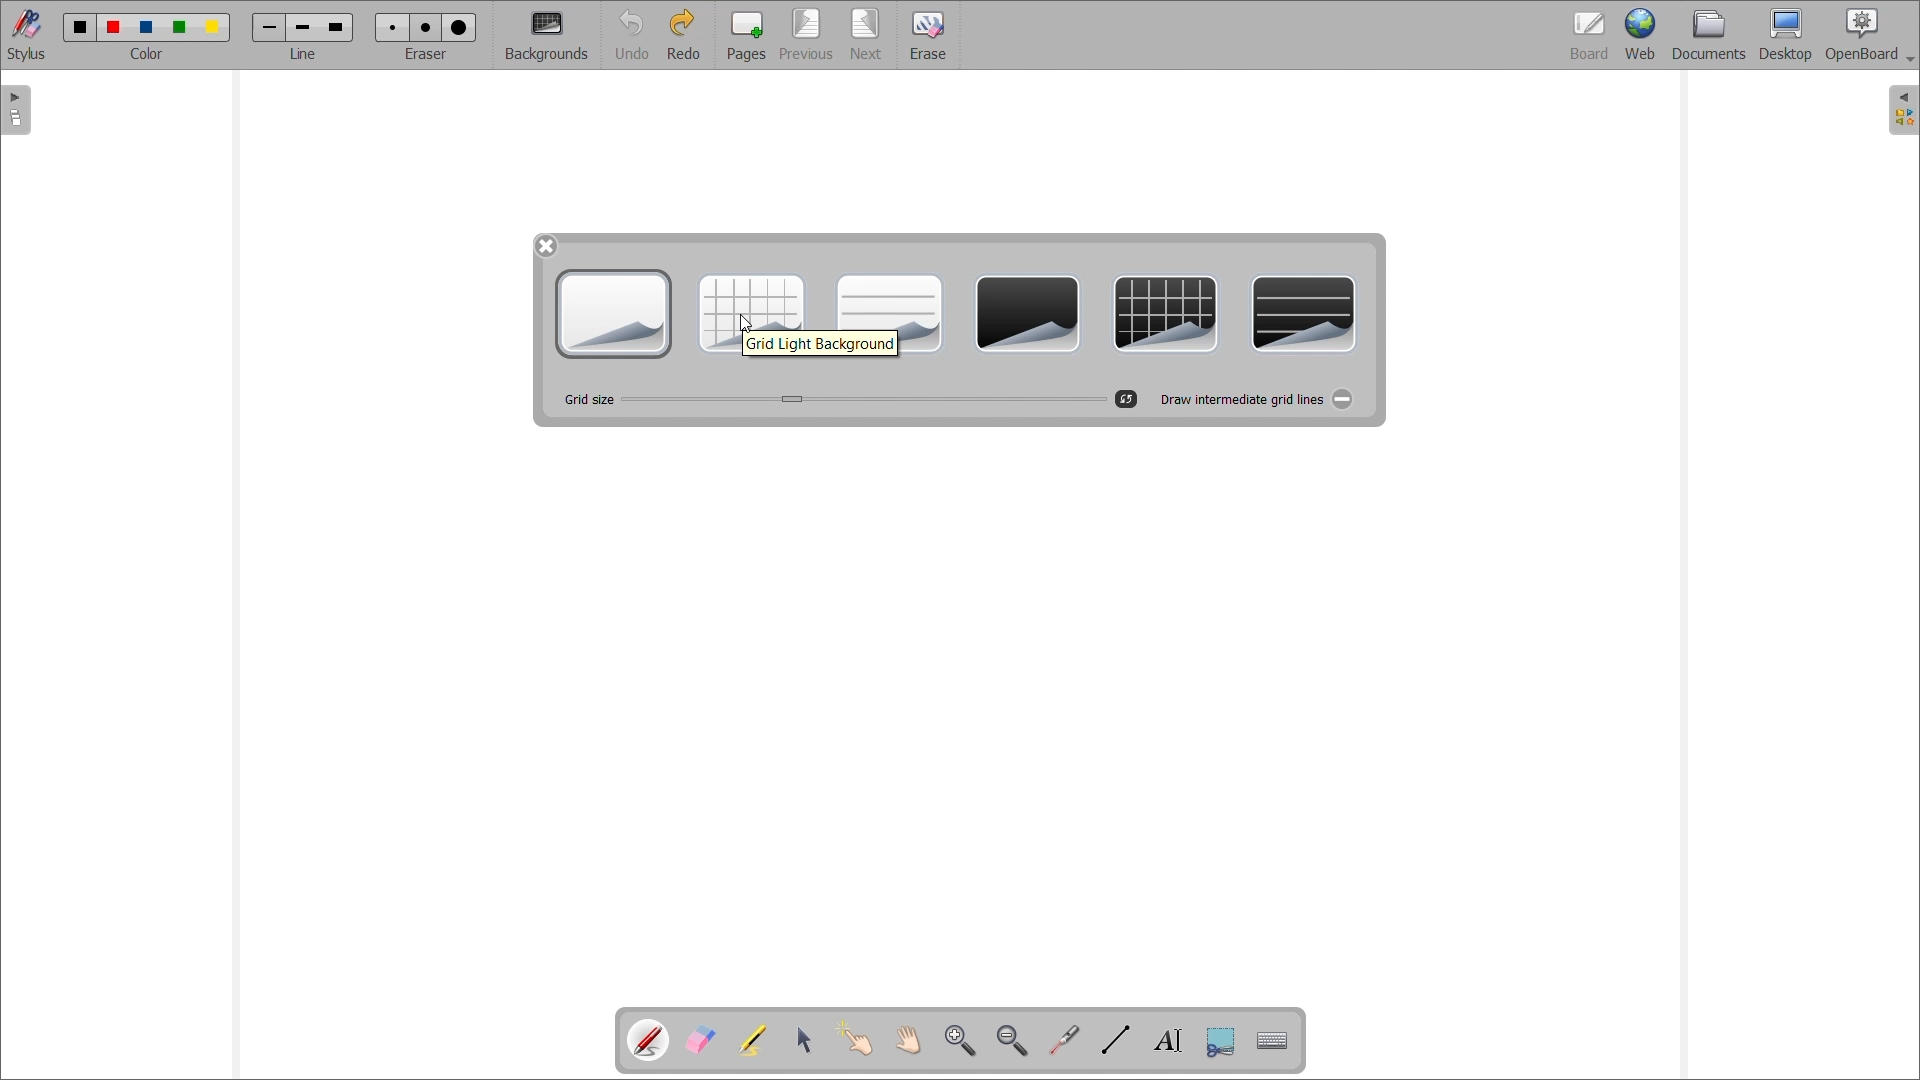 This screenshot has height=1080, width=1920. Describe the element at coordinates (928, 35) in the screenshot. I see `Eraser` at that location.